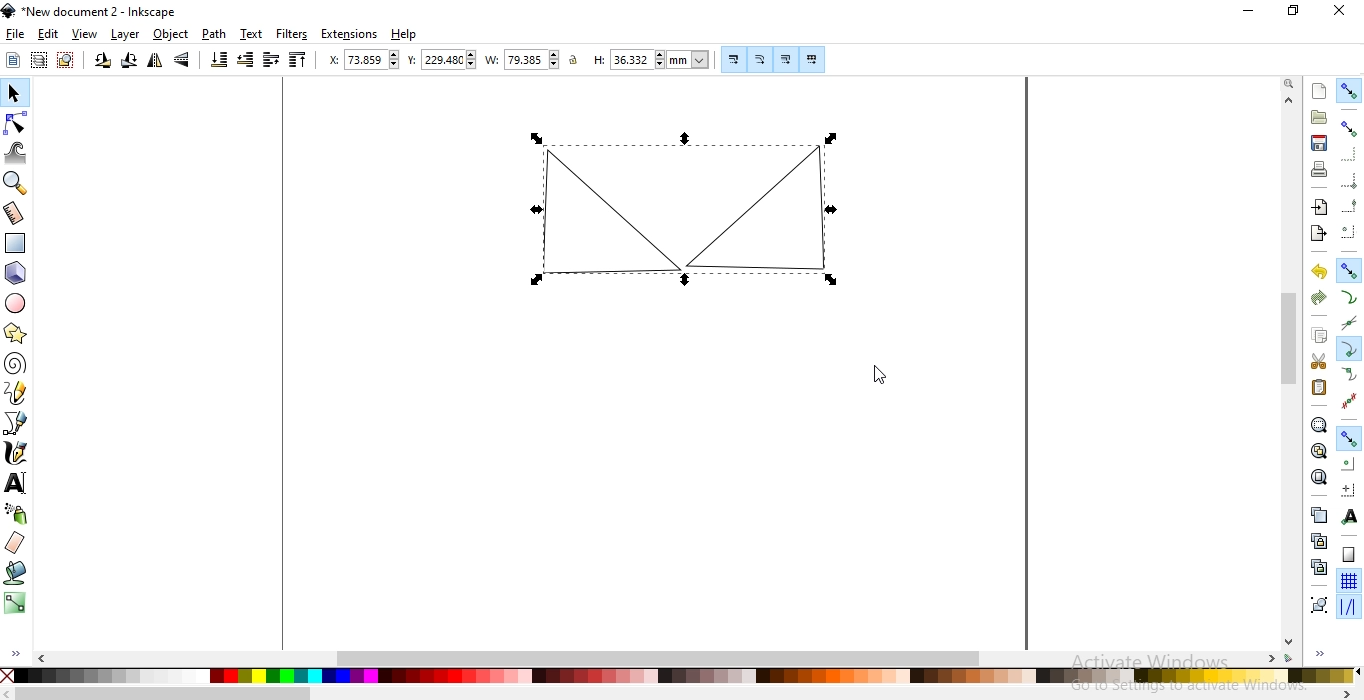  I want to click on close, so click(1337, 8).